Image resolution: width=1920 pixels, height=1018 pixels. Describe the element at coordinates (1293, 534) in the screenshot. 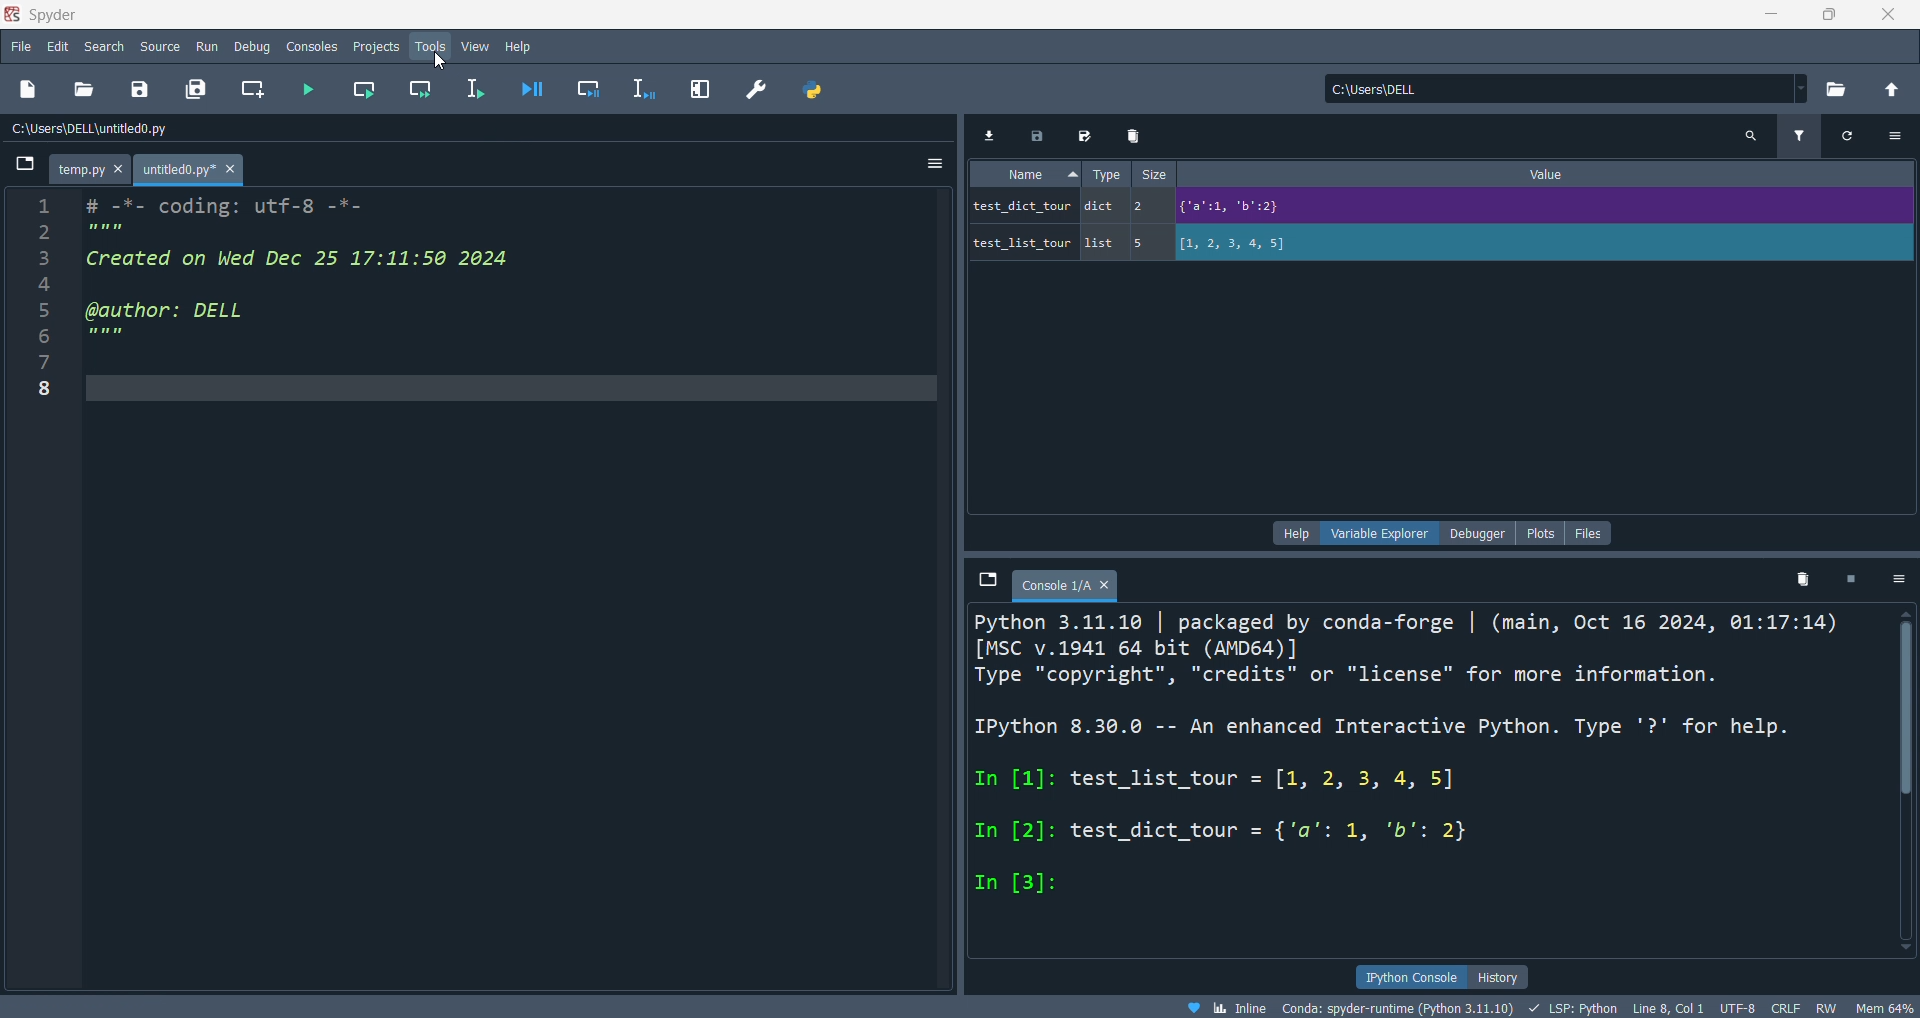

I see `help ` at that location.